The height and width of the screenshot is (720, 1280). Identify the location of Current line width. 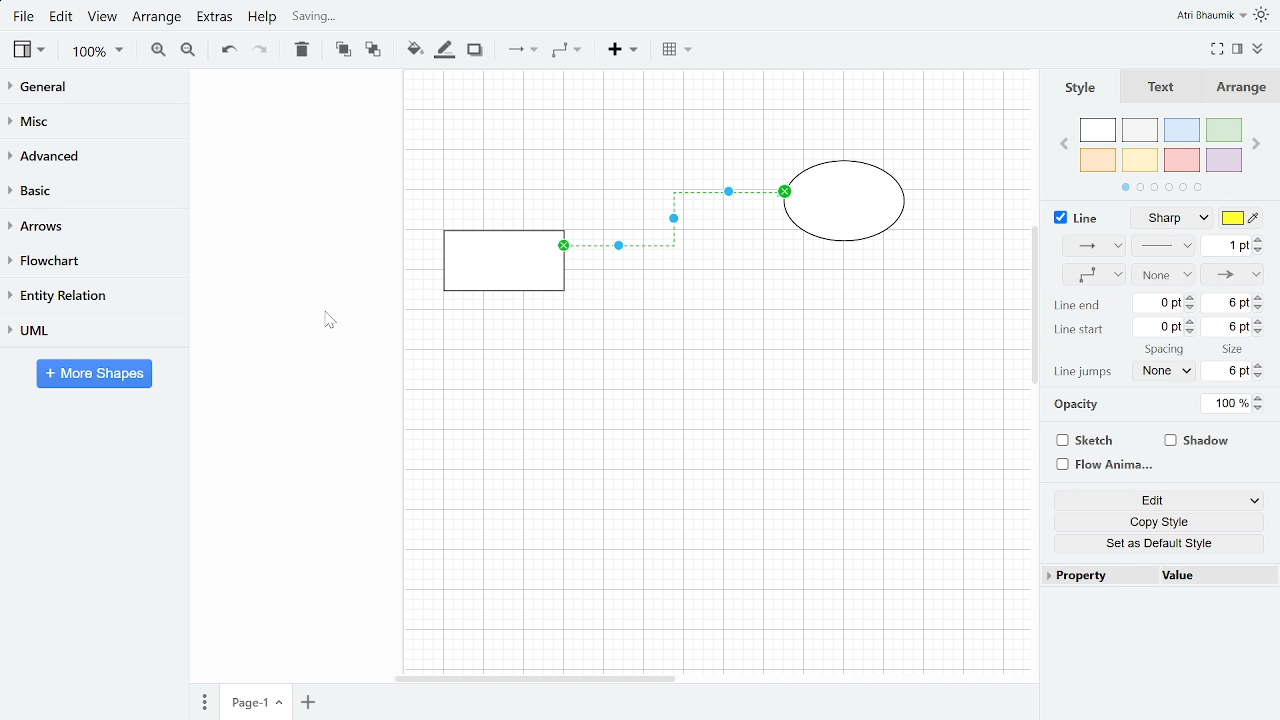
(1226, 247).